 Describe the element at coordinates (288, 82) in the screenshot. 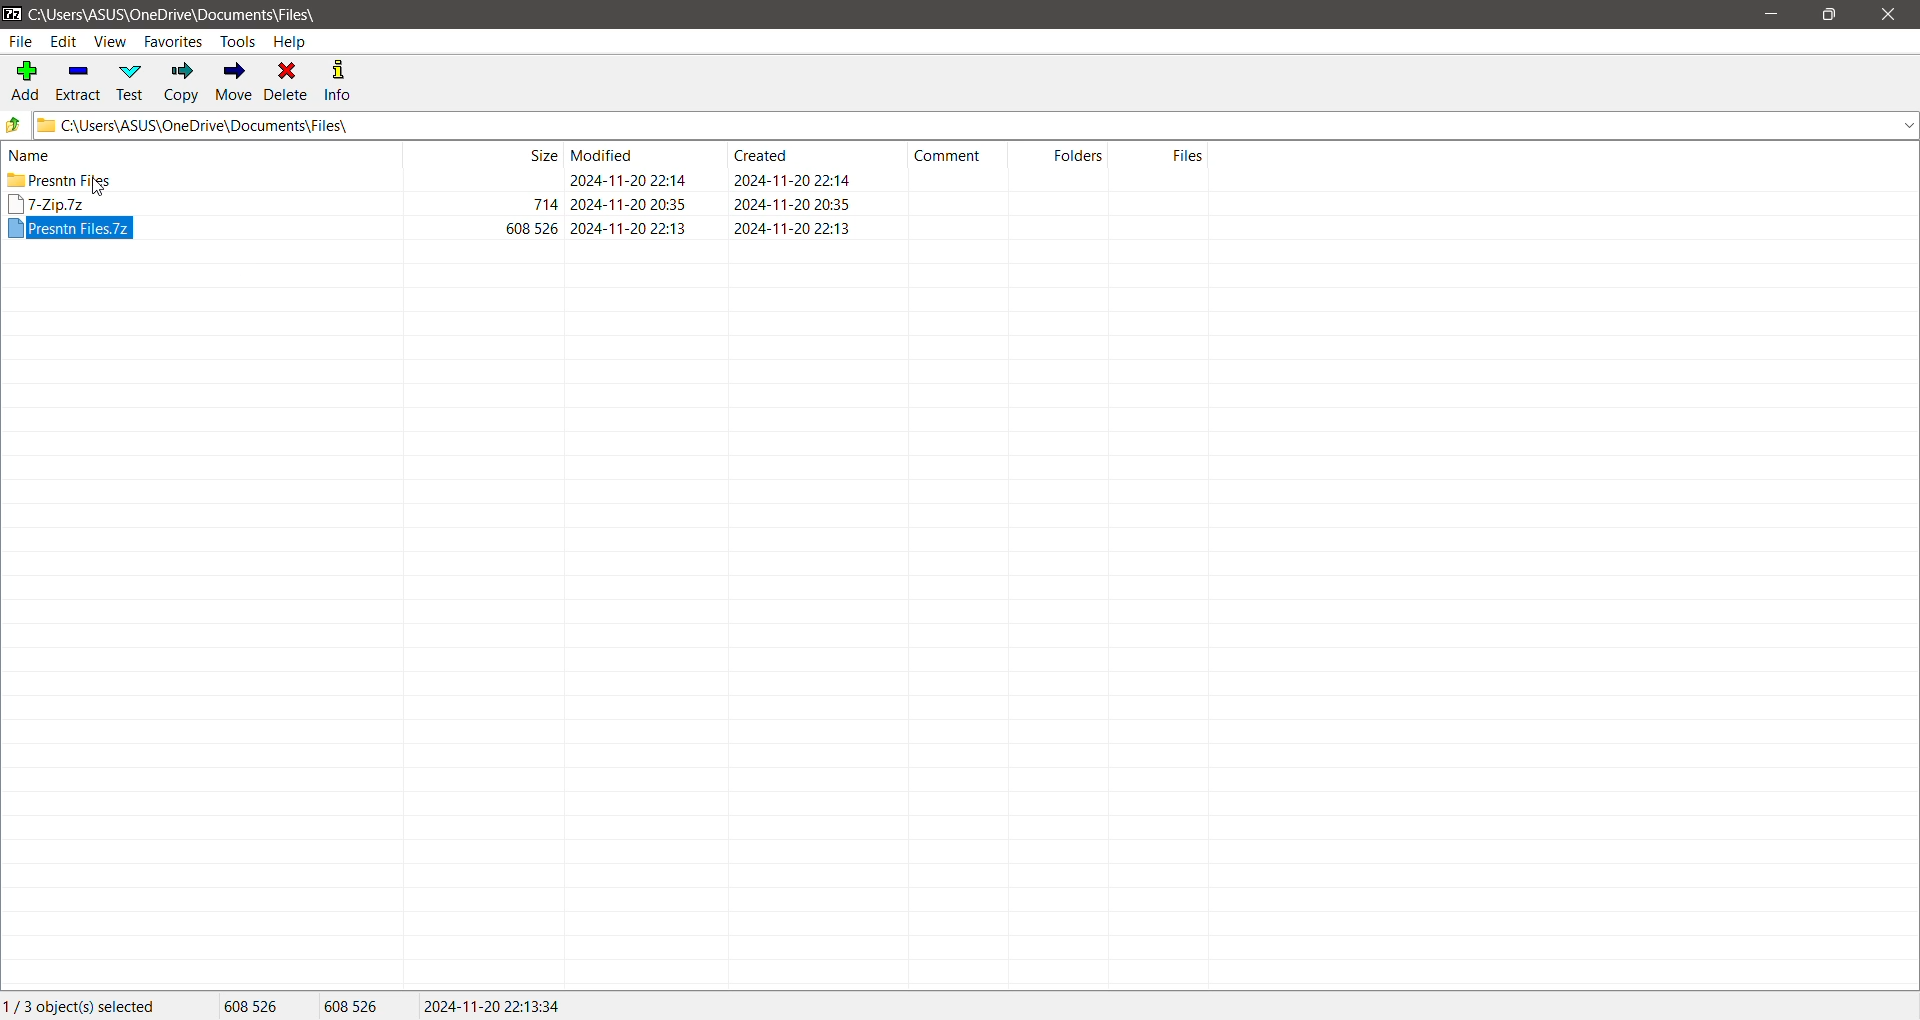

I see `Delete` at that location.